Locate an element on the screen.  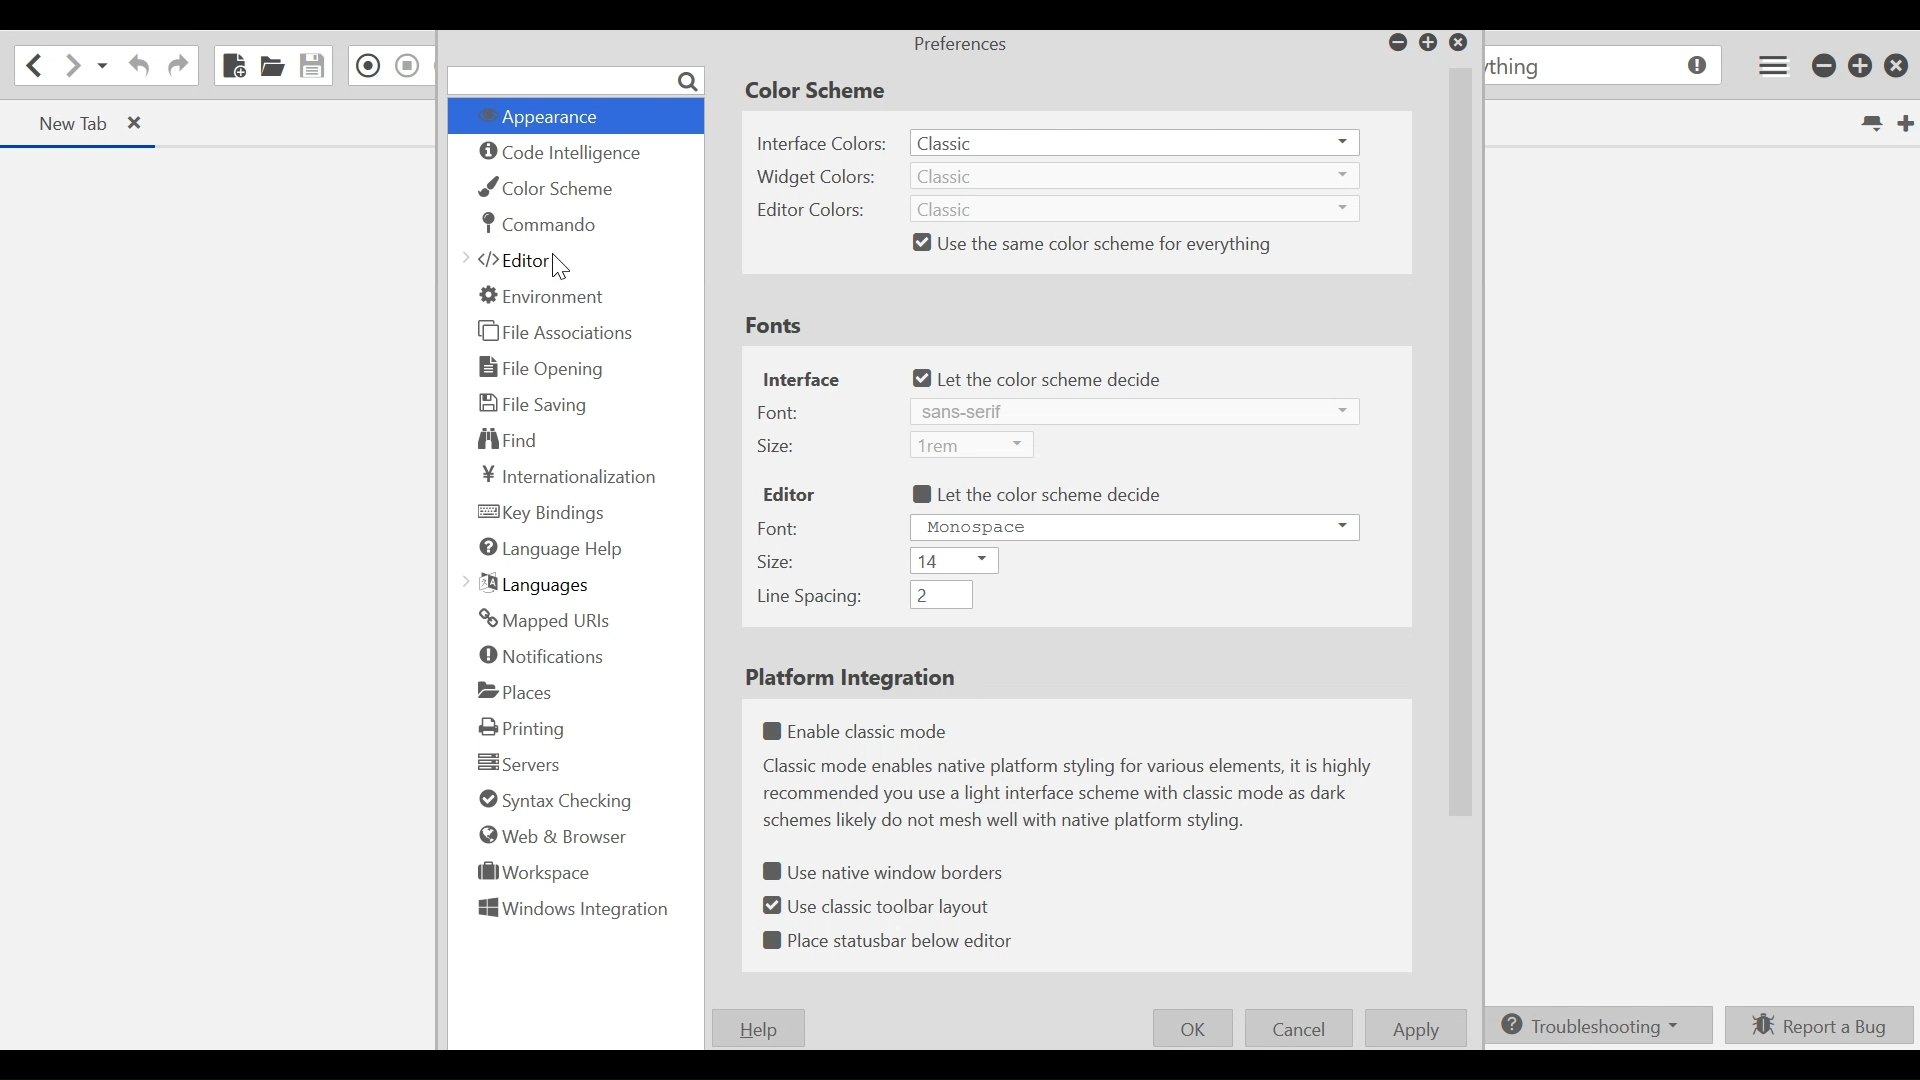
Restore is located at coordinates (1861, 65).